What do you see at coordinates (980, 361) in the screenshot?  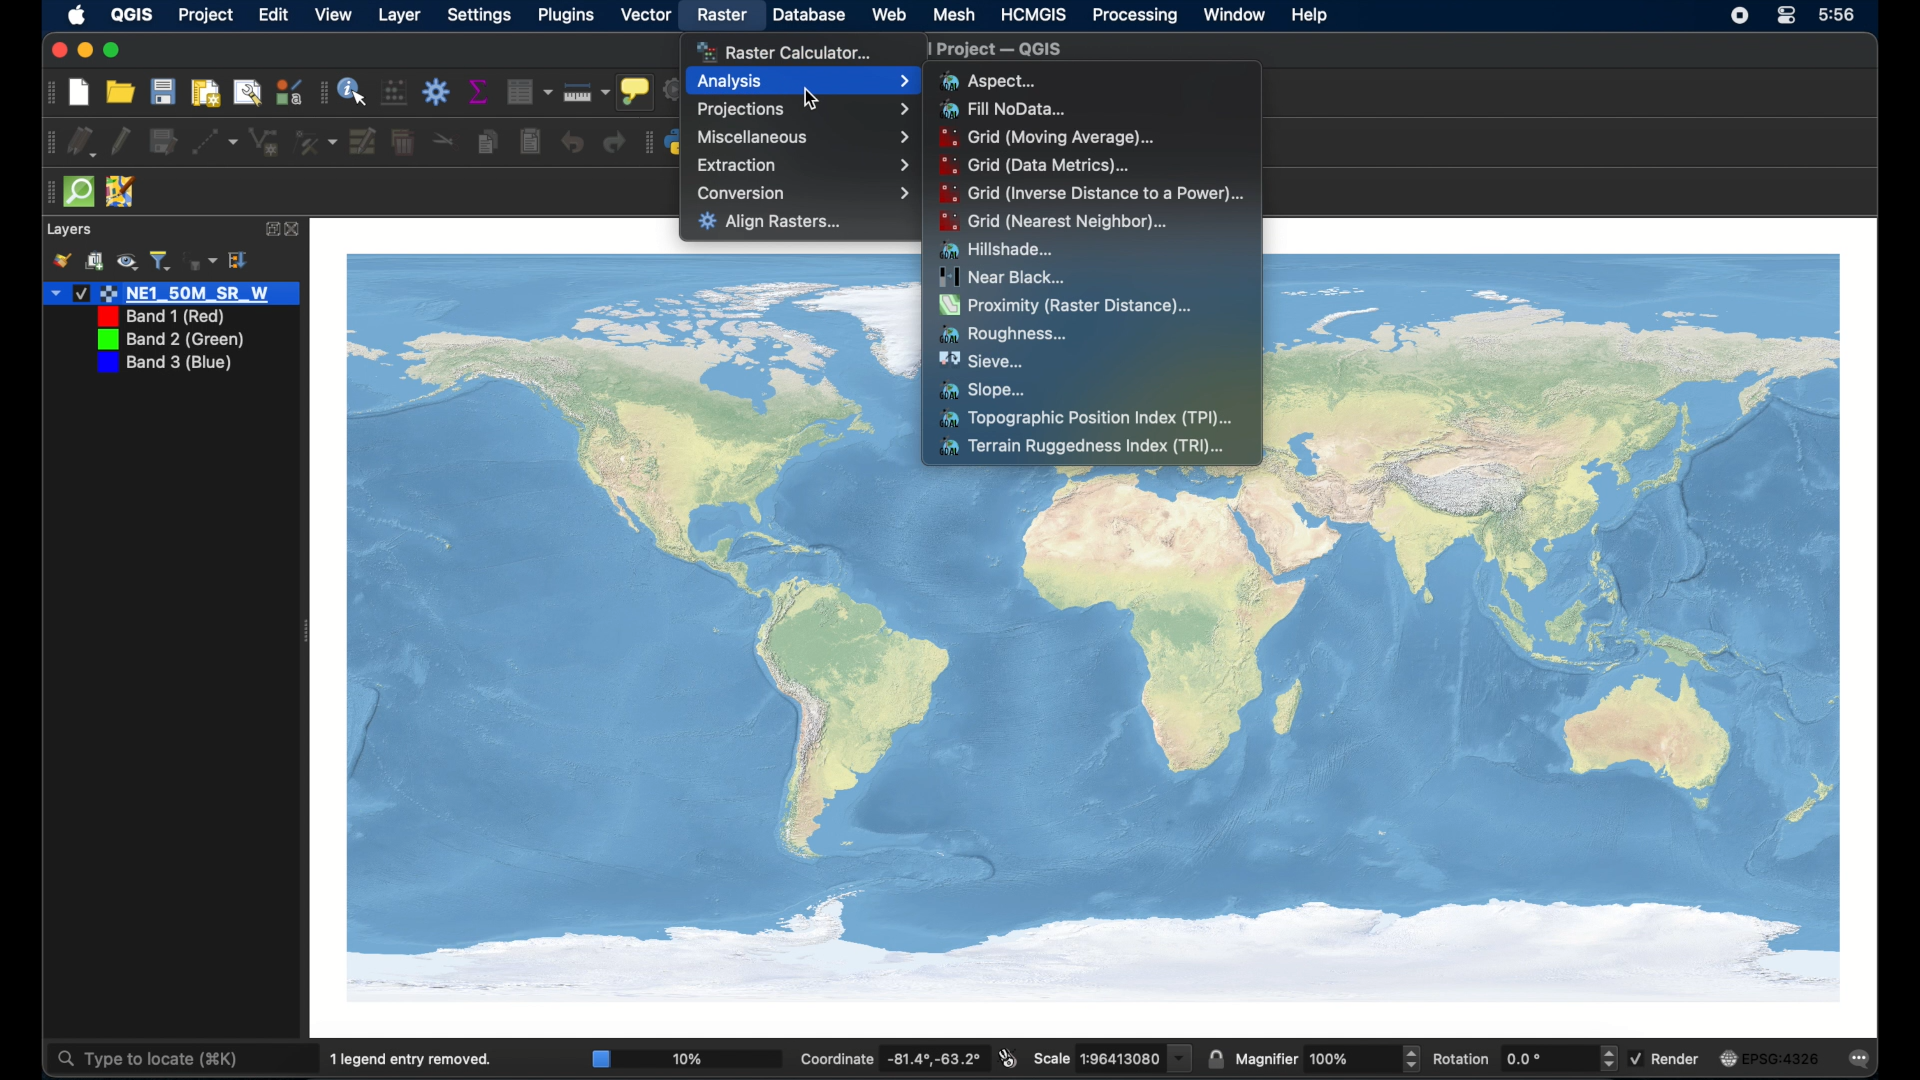 I see `sieve` at bounding box center [980, 361].